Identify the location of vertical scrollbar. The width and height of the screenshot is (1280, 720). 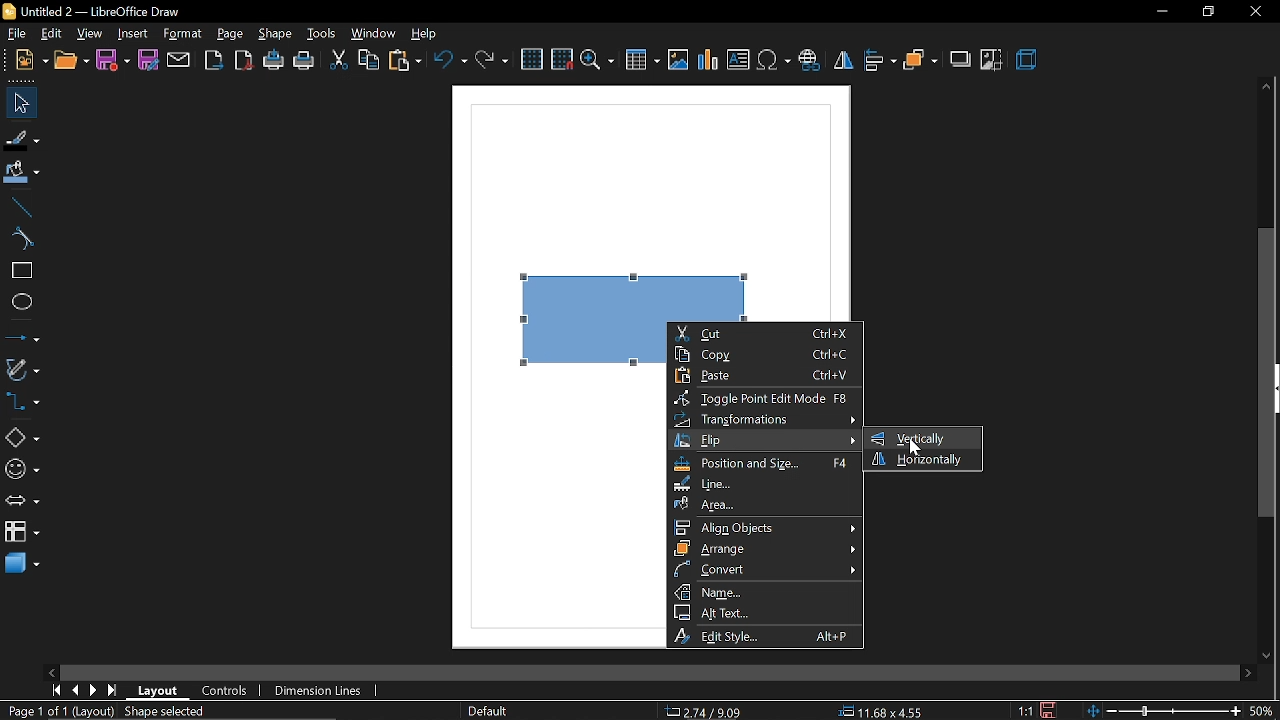
(1267, 373).